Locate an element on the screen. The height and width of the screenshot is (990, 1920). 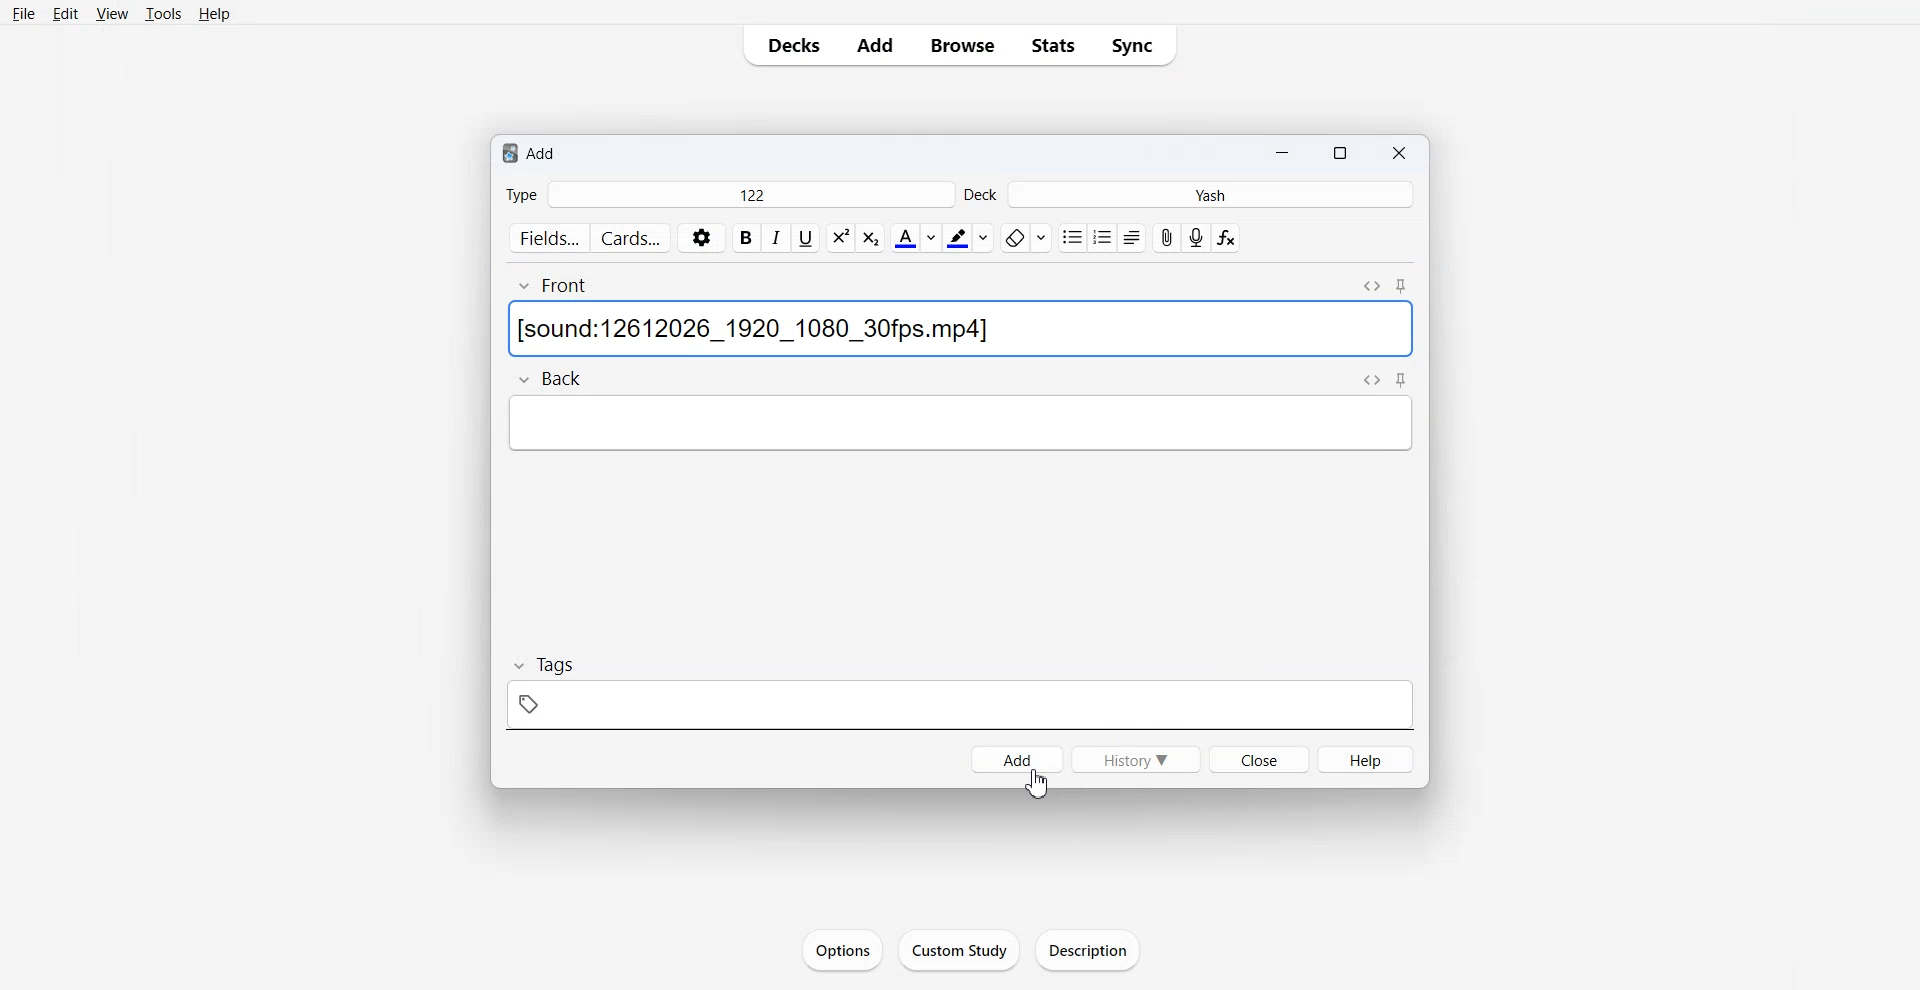
Cards is located at coordinates (633, 238).